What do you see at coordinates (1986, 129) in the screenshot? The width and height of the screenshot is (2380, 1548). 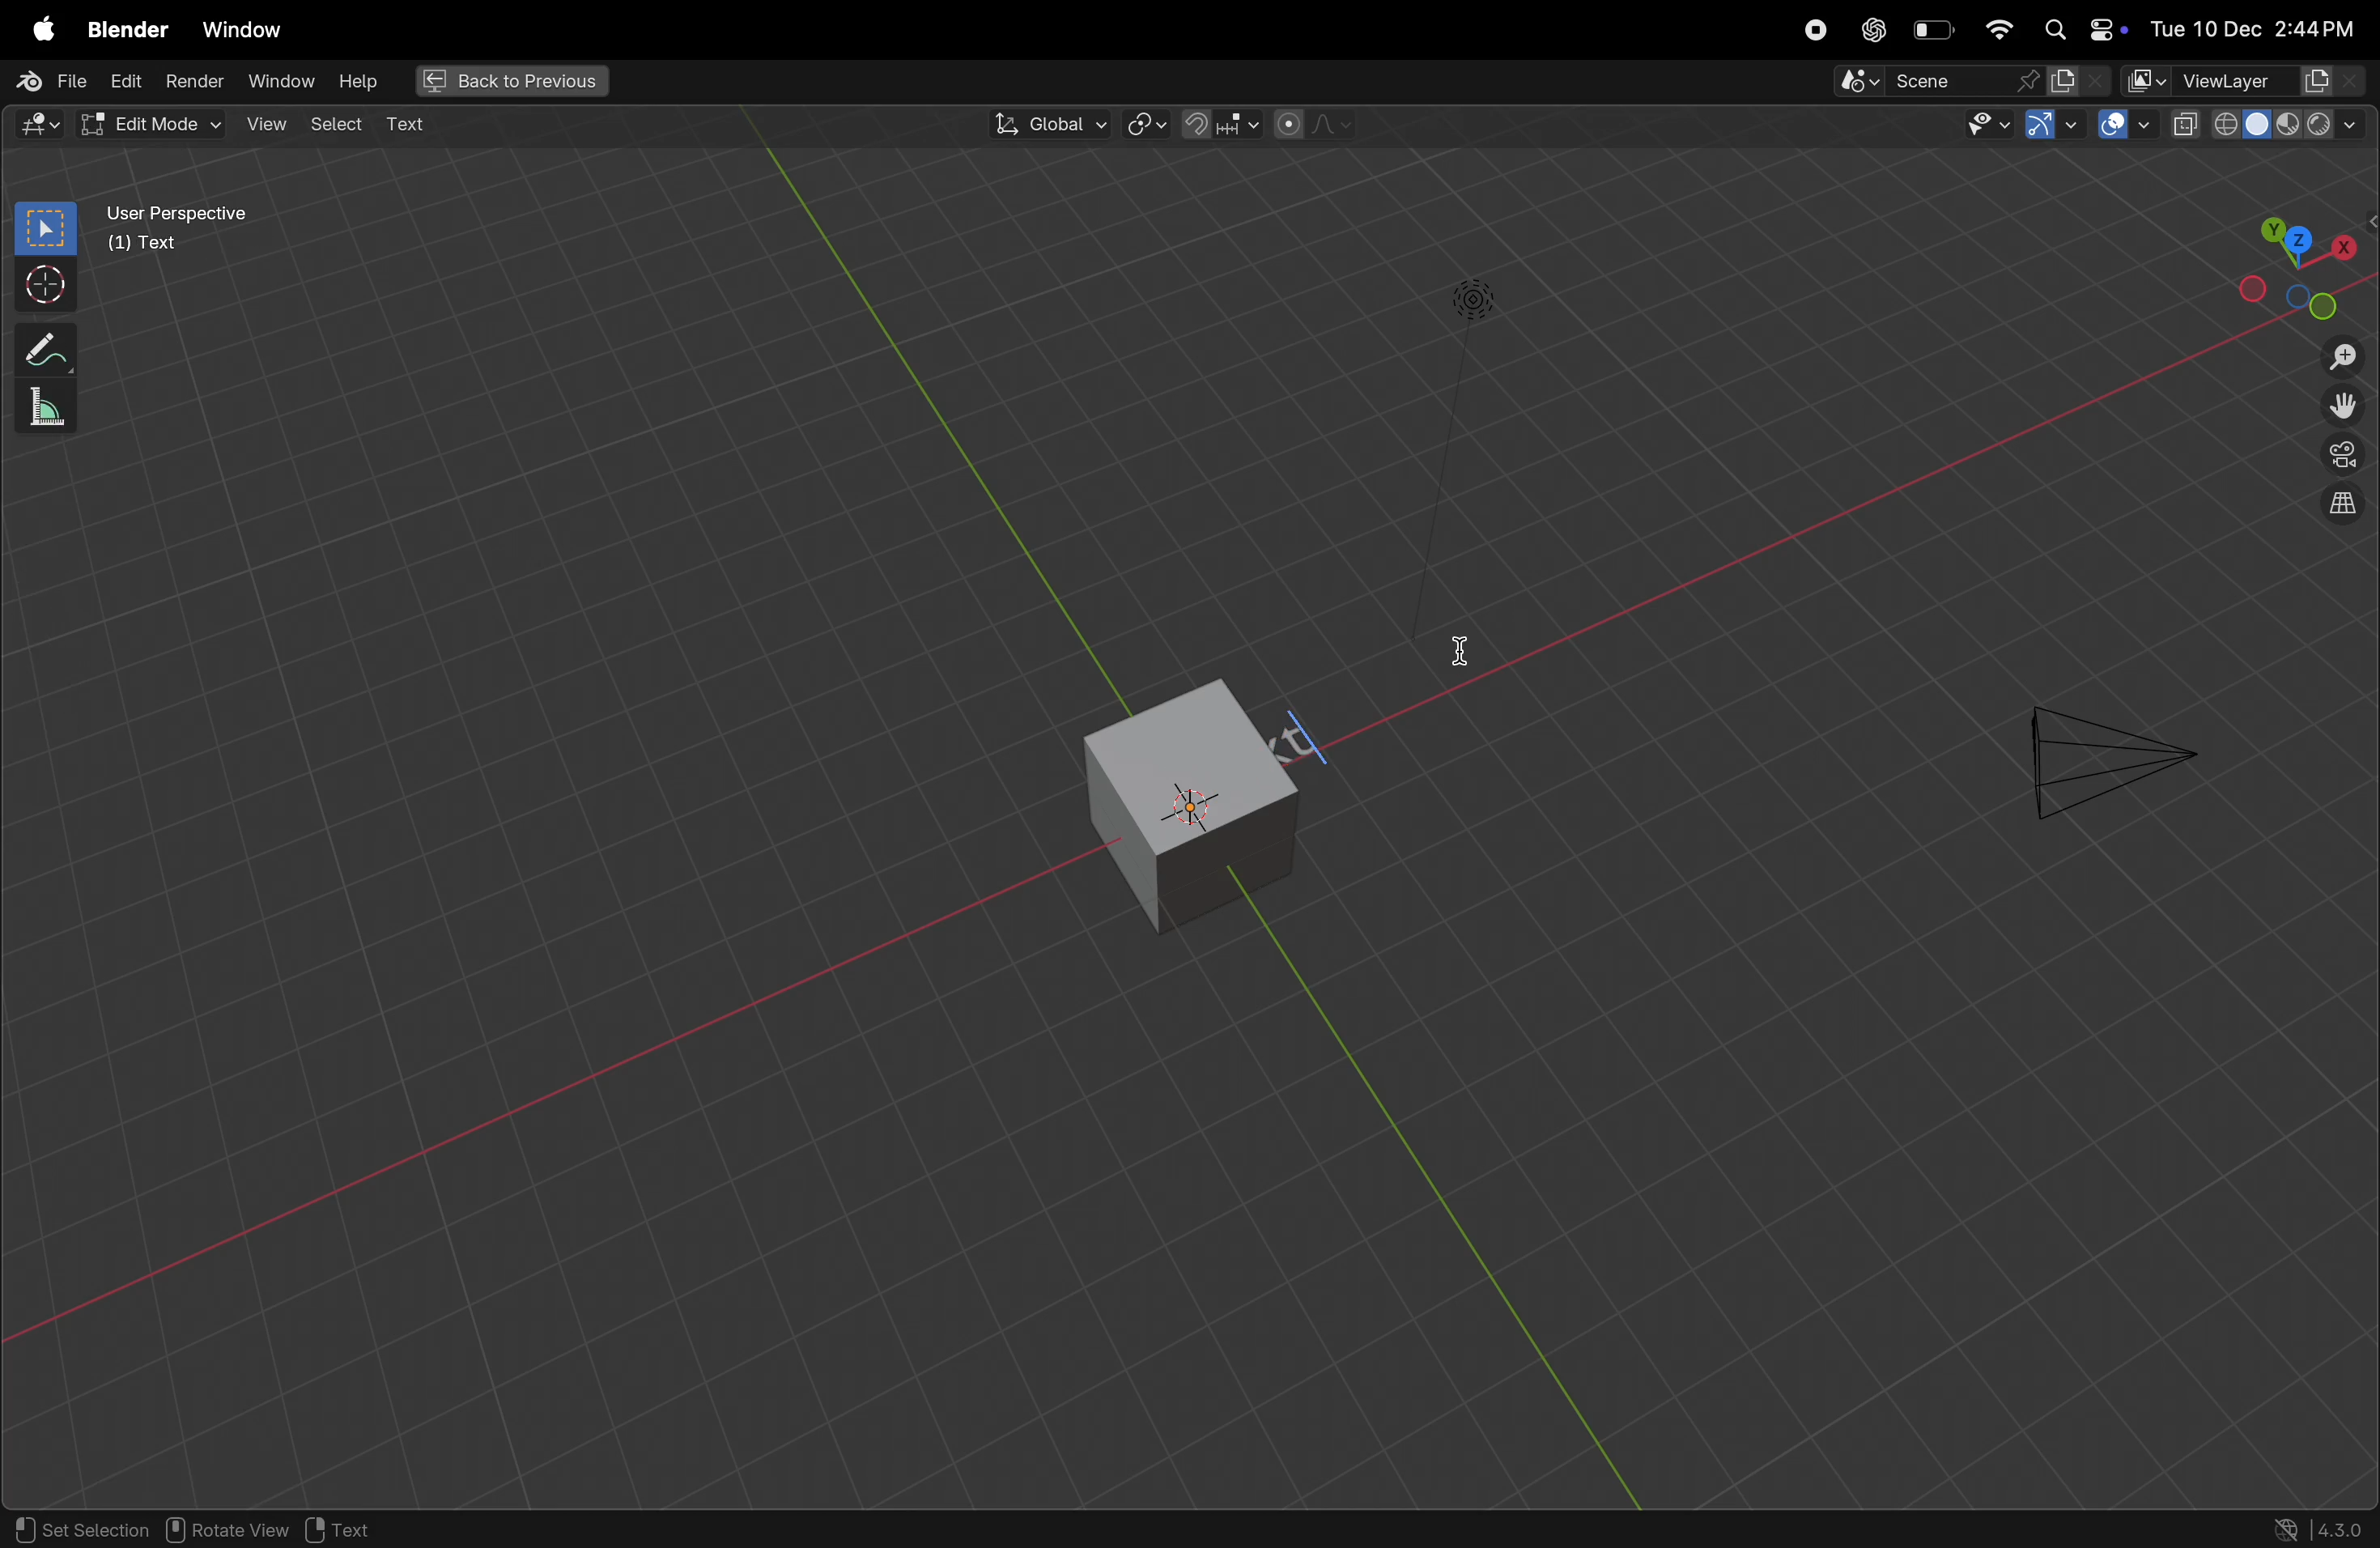 I see `visibility` at bounding box center [1986, 129].